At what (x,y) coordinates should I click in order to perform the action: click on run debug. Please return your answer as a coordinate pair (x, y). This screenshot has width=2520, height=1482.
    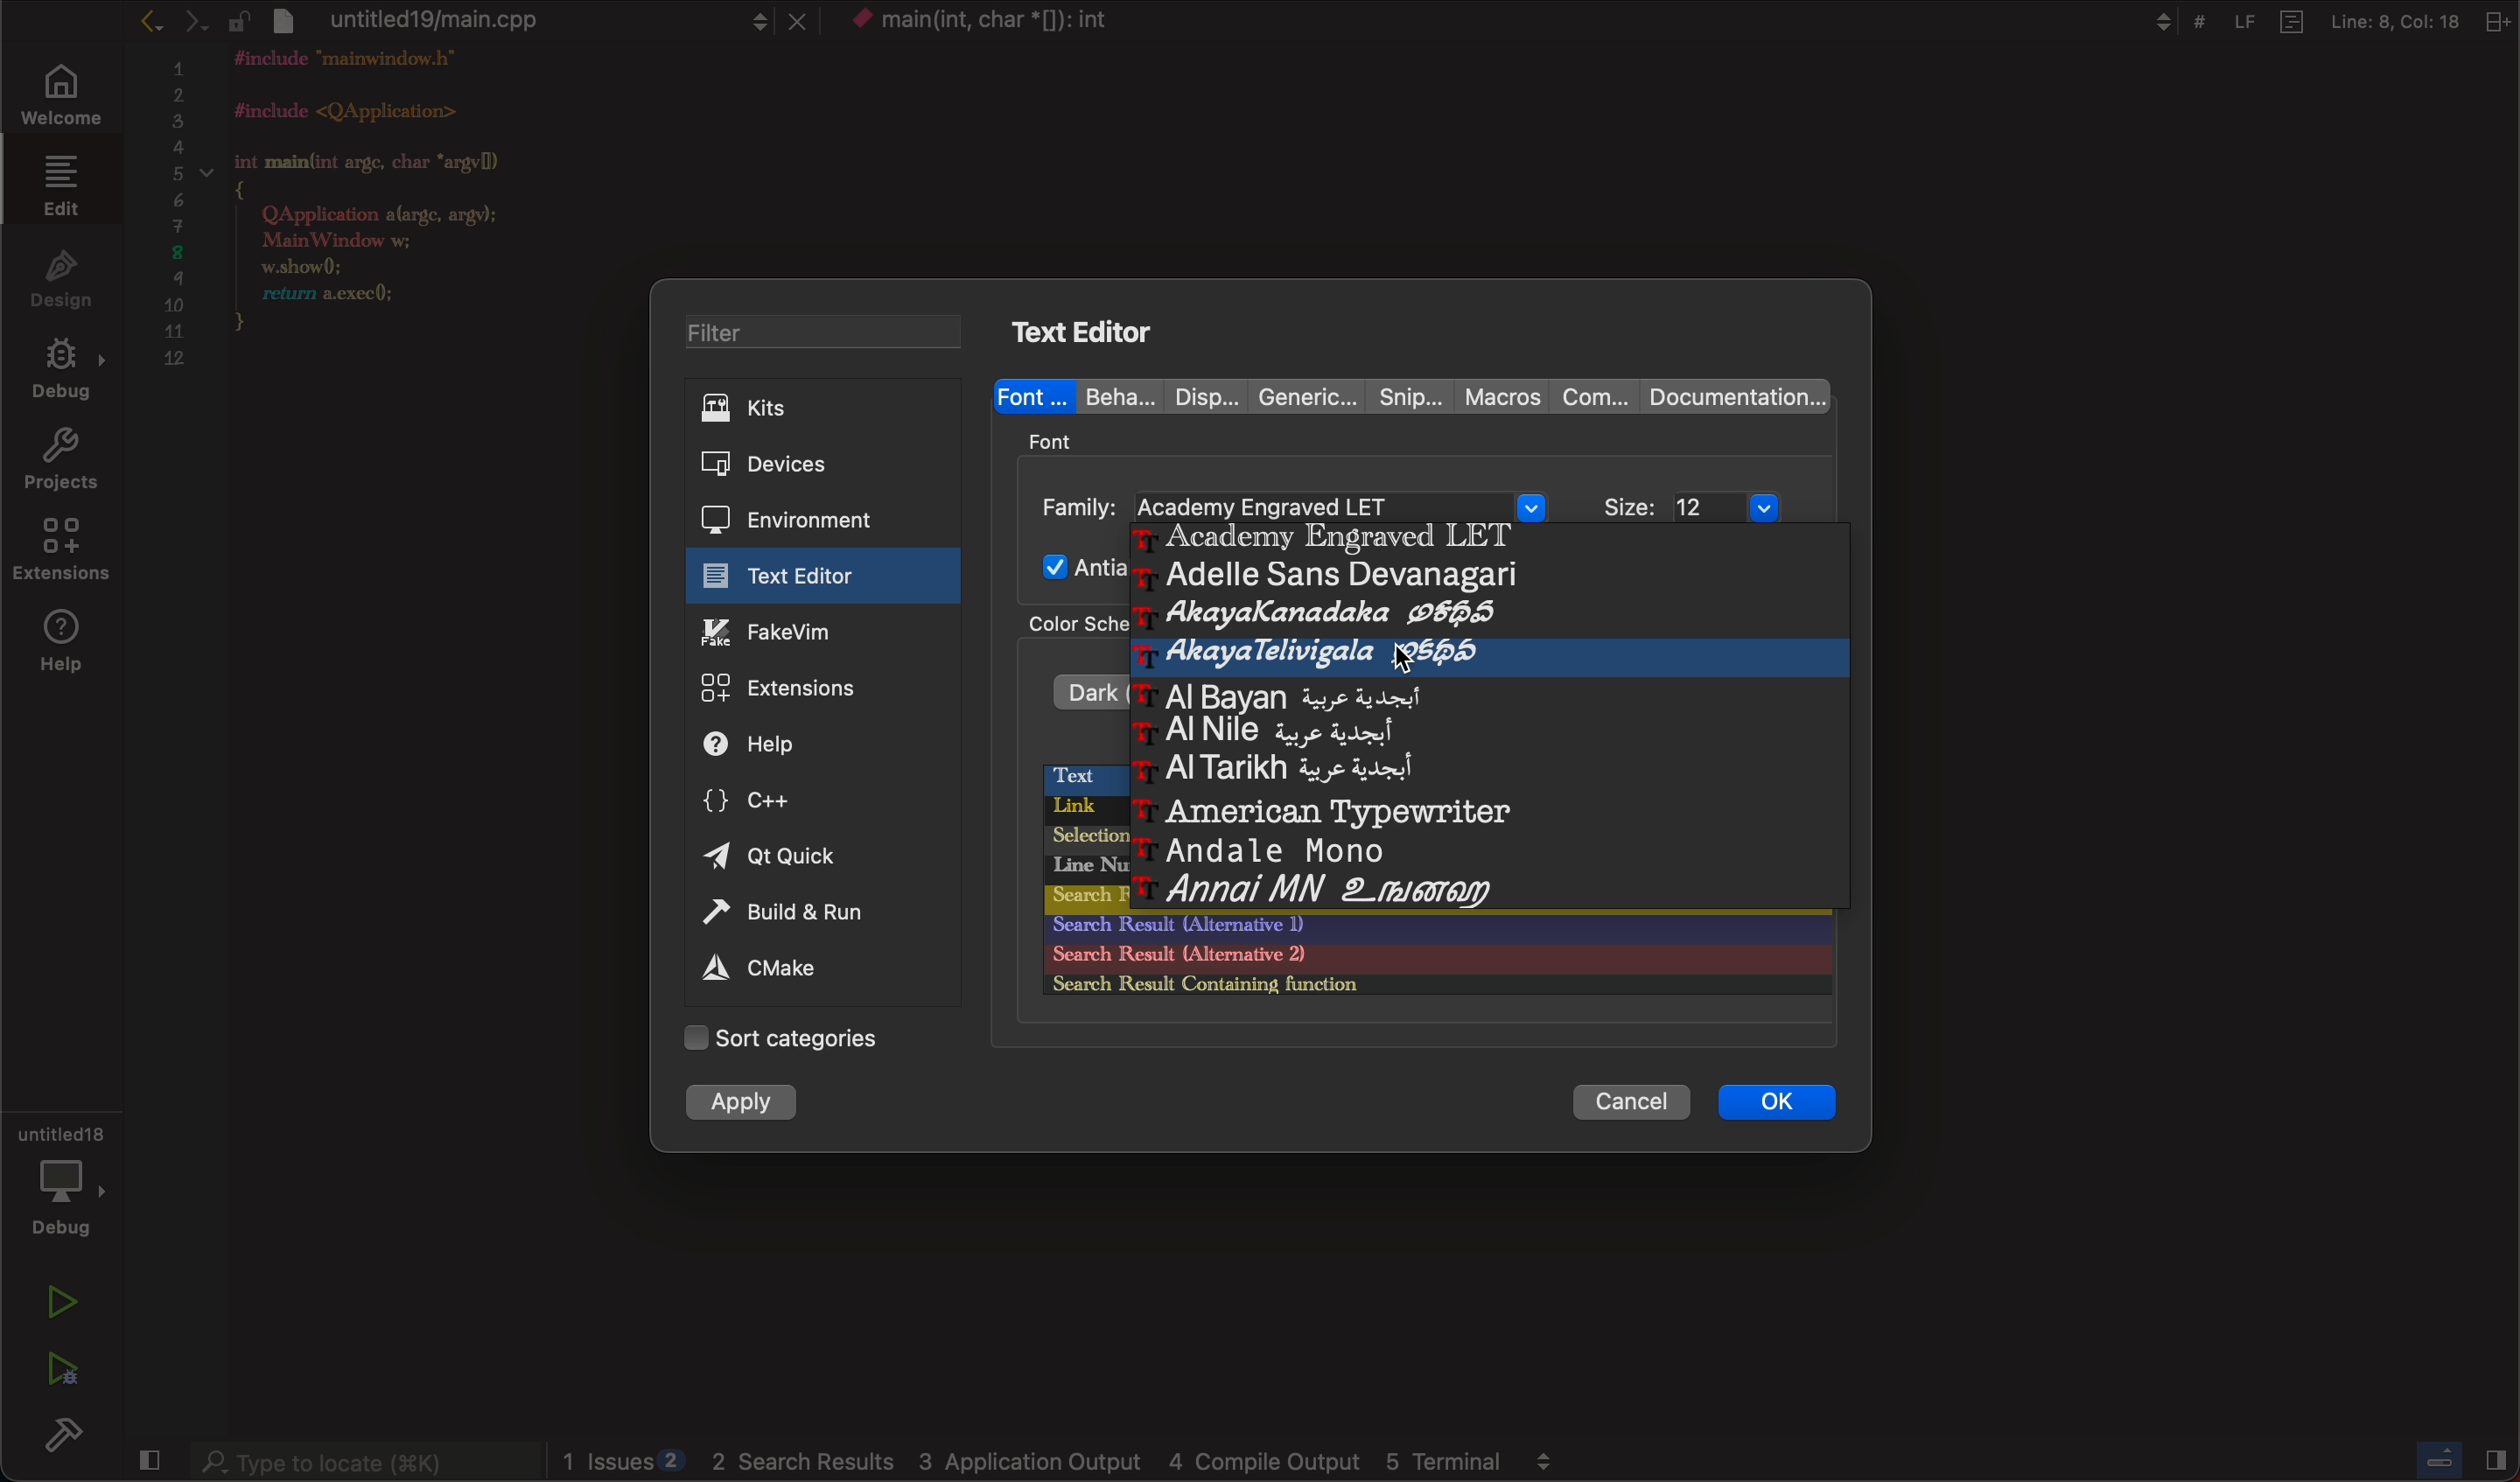
    Looking at the image, I should click on (62, 1364).